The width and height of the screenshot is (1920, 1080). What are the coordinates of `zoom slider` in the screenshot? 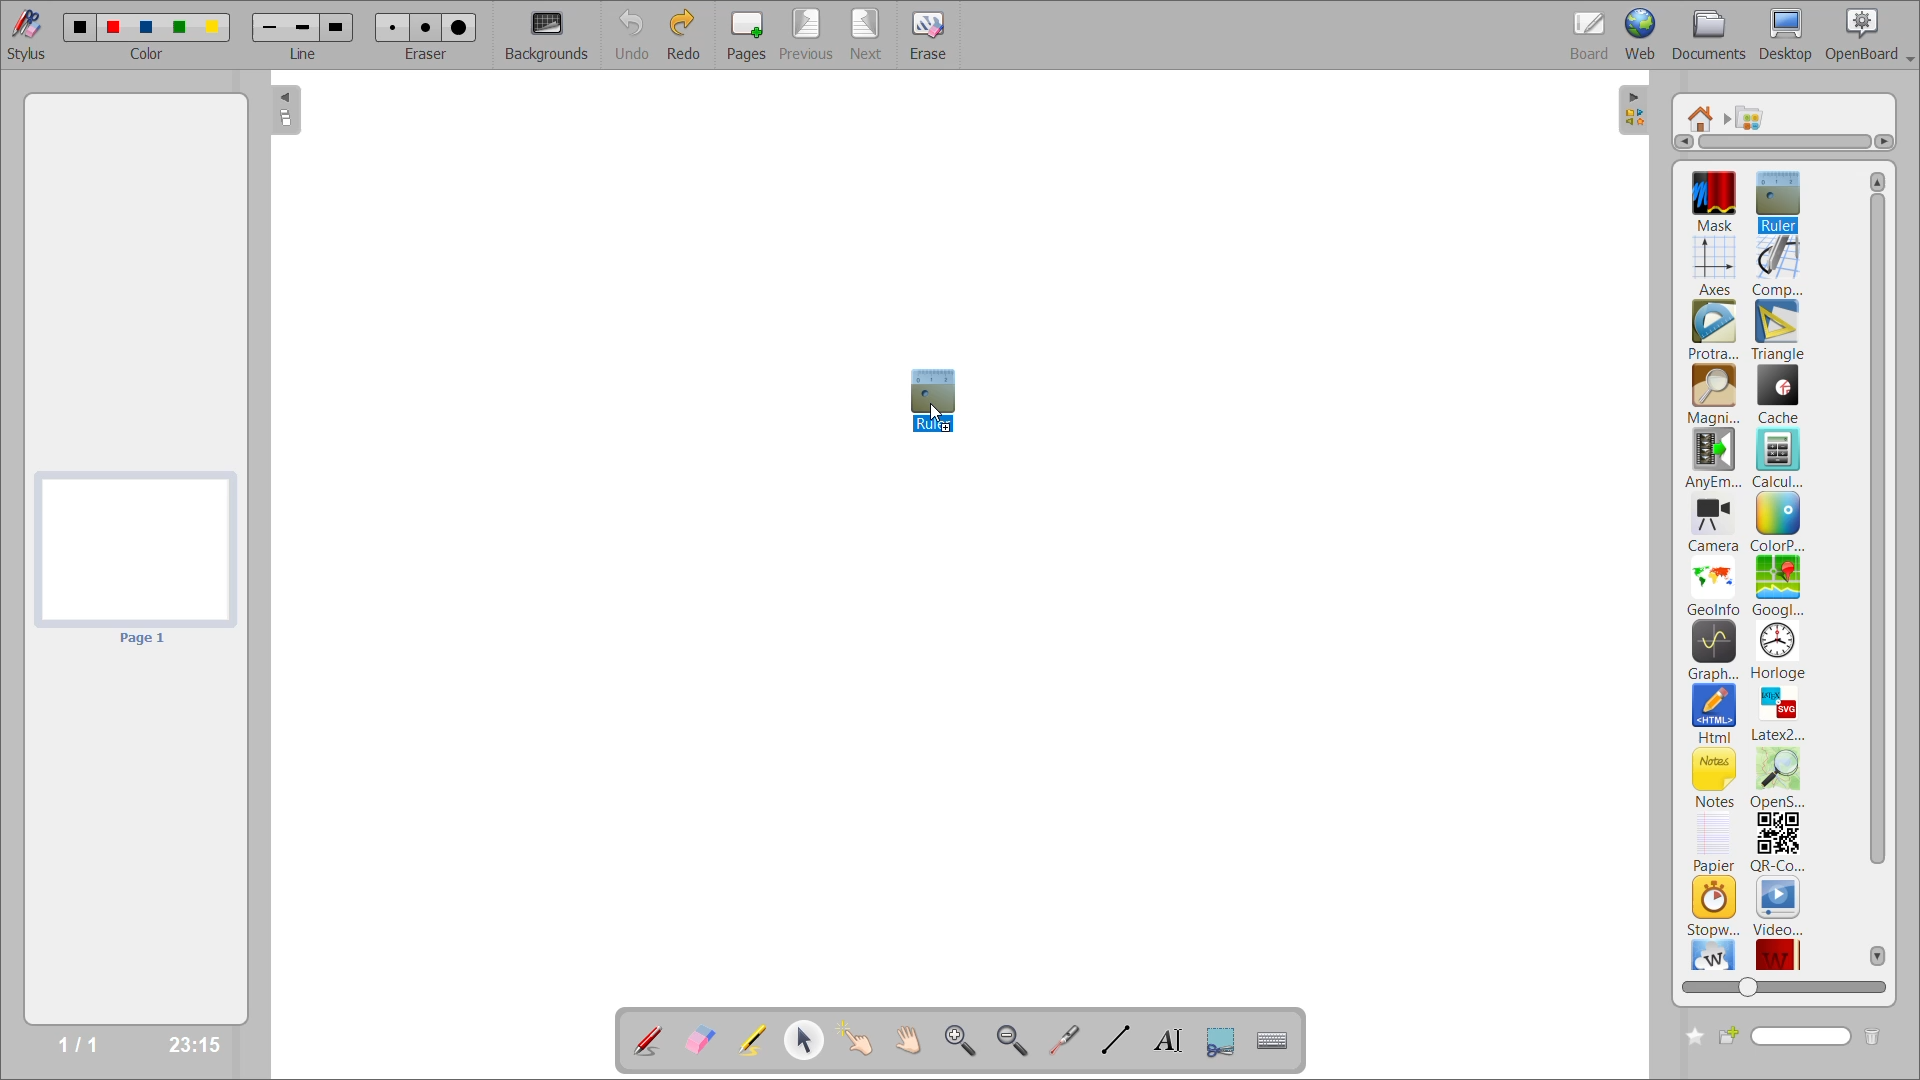 It's located at (1780, 984).